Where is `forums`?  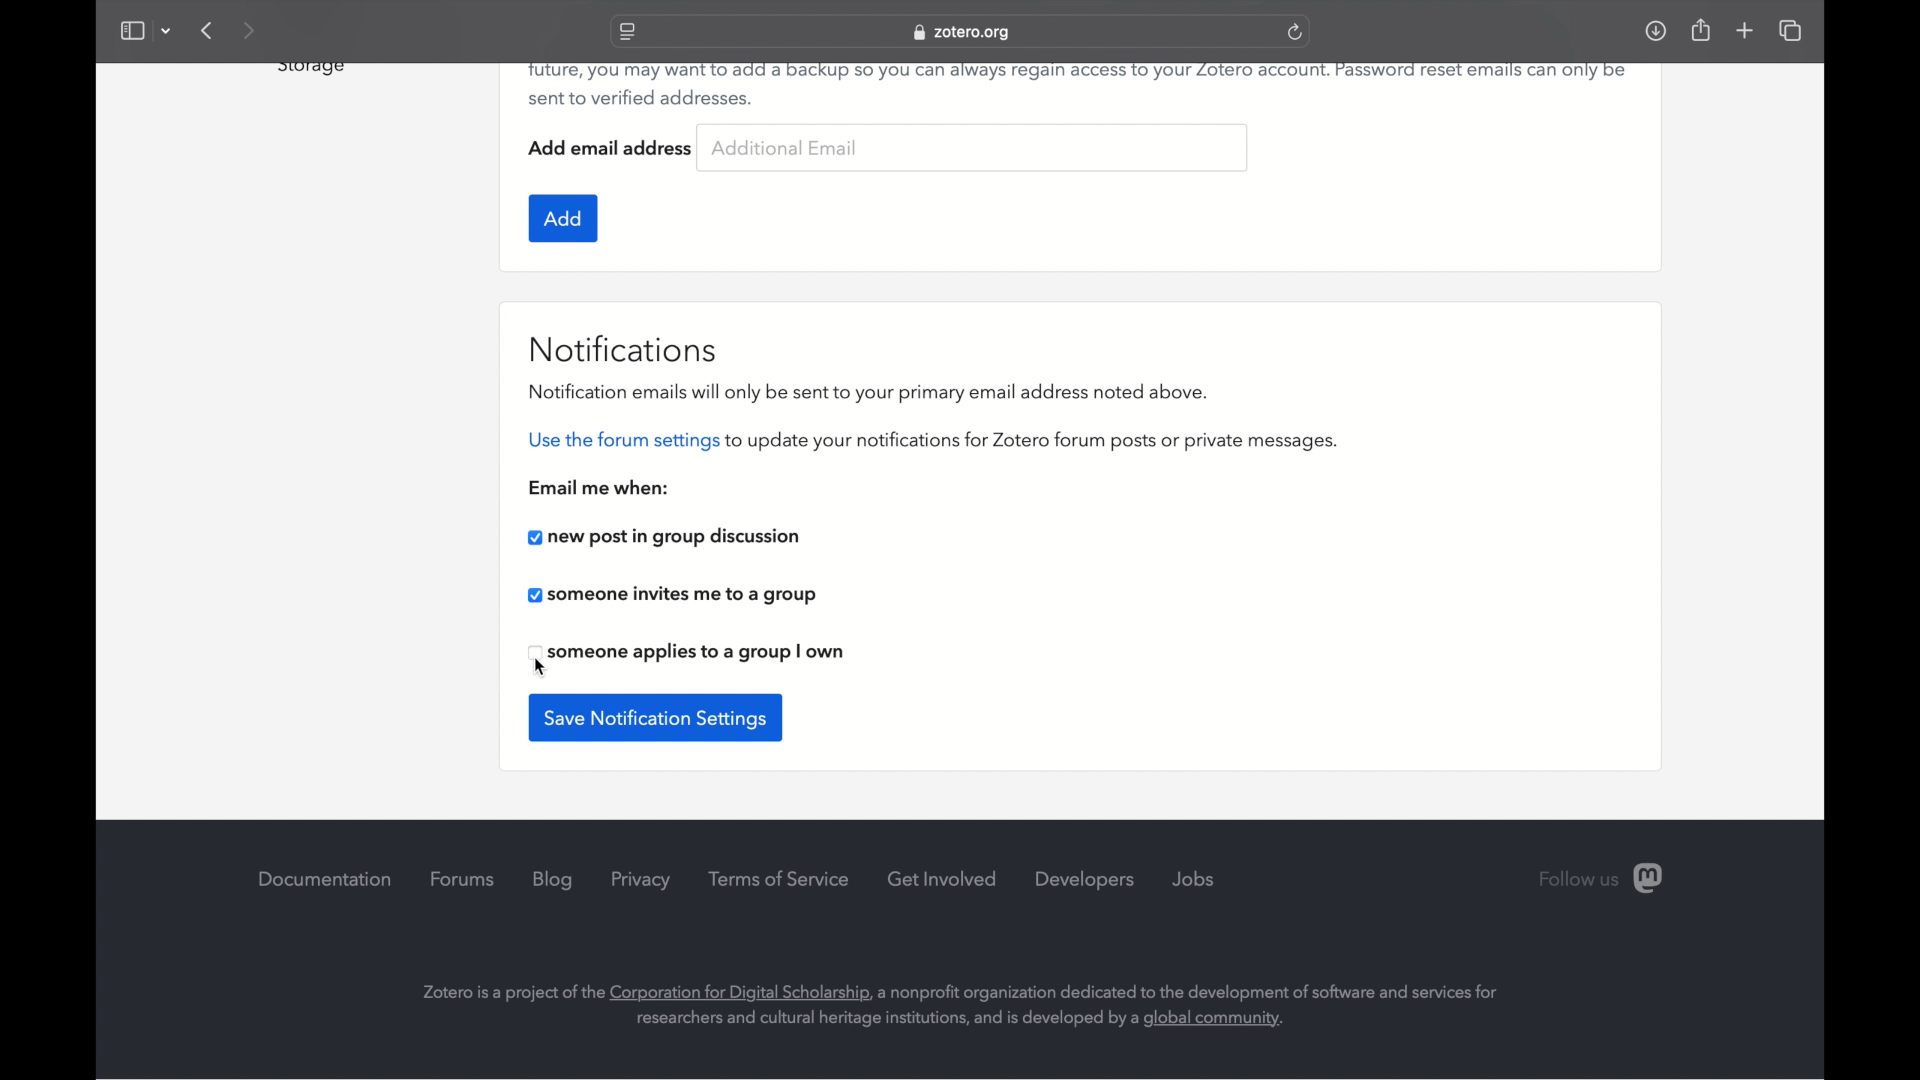 forums is located at coordinates (463, 880).